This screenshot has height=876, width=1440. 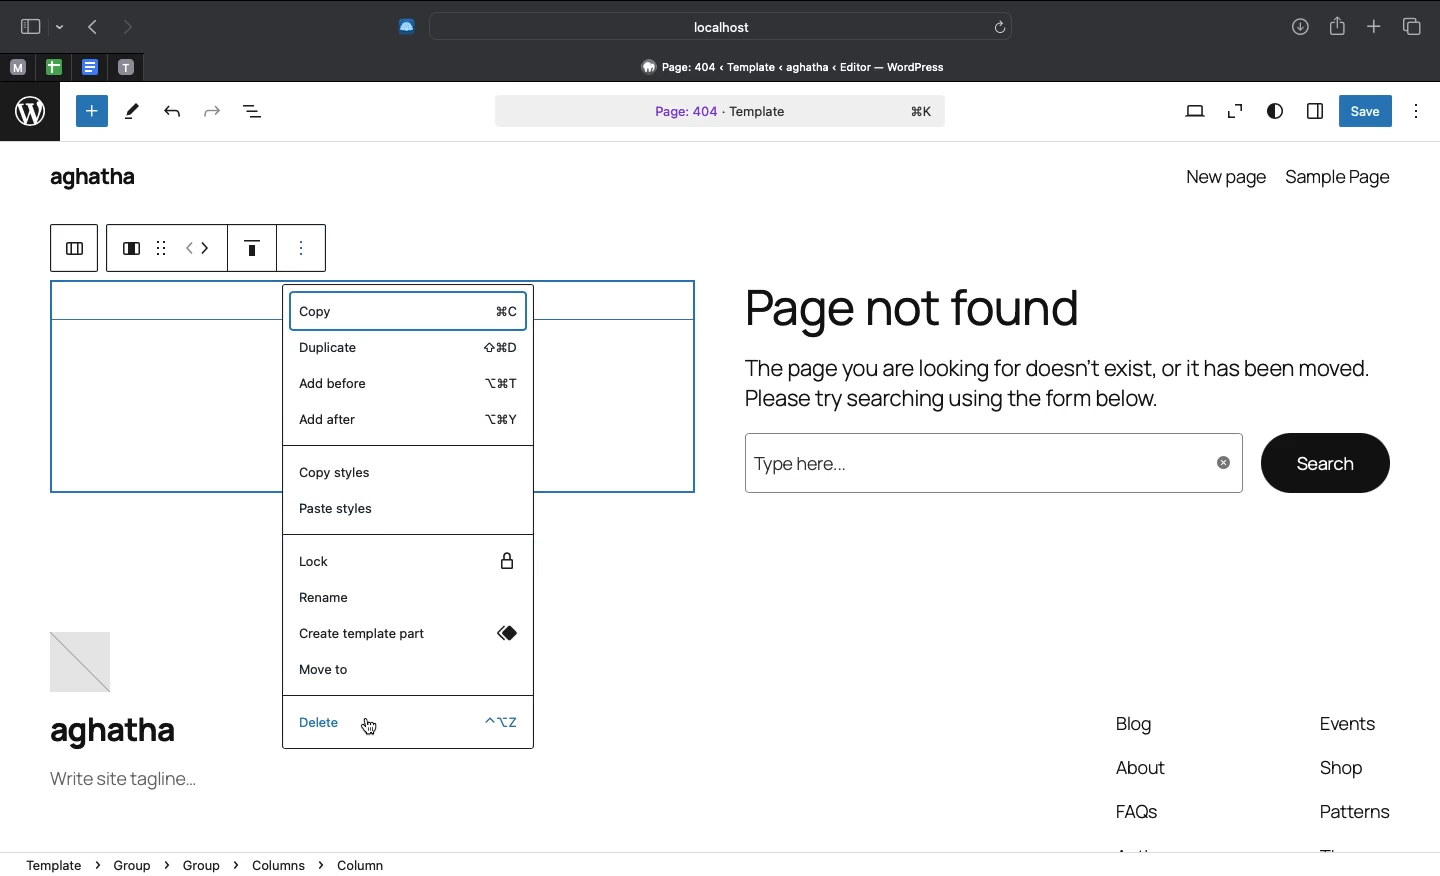 I want to click on rename, so click(x=410, y=598).